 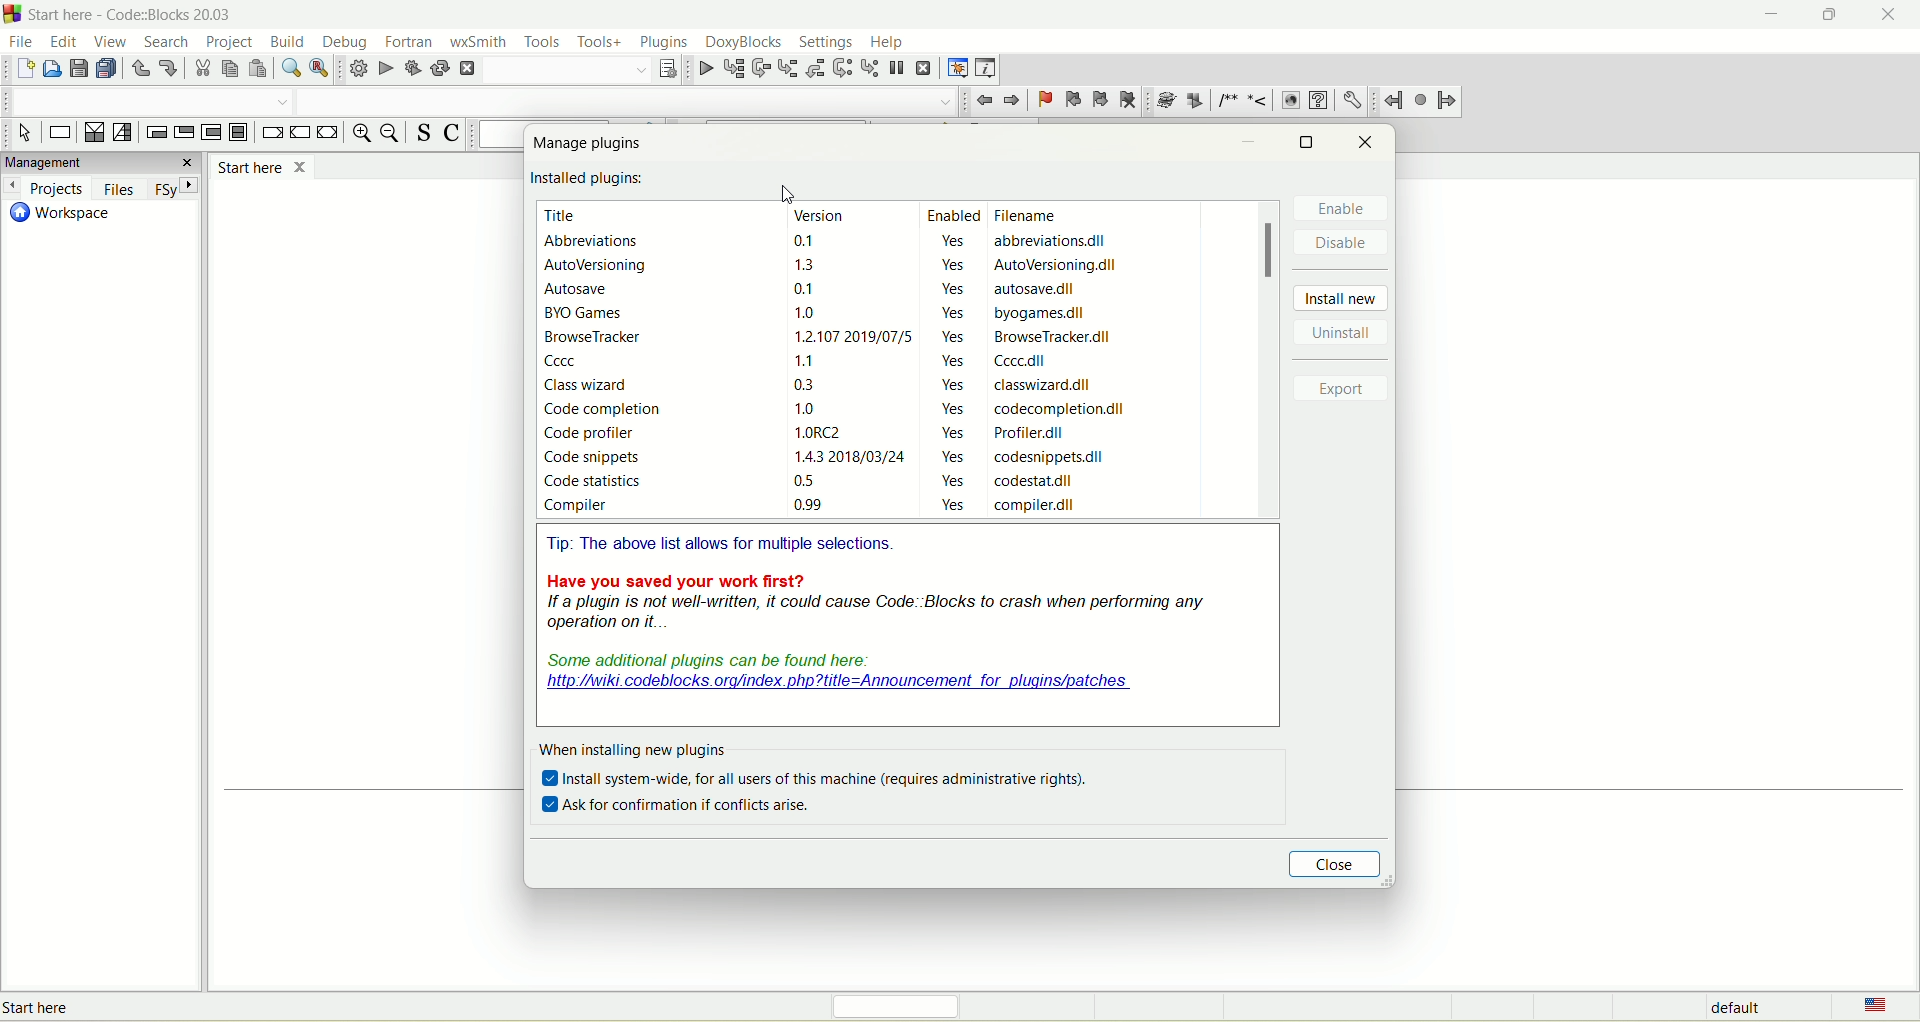 What do you see at coordinates (170, 67) in the screenshot?
I see `redo` at bounding box center [170, 67].